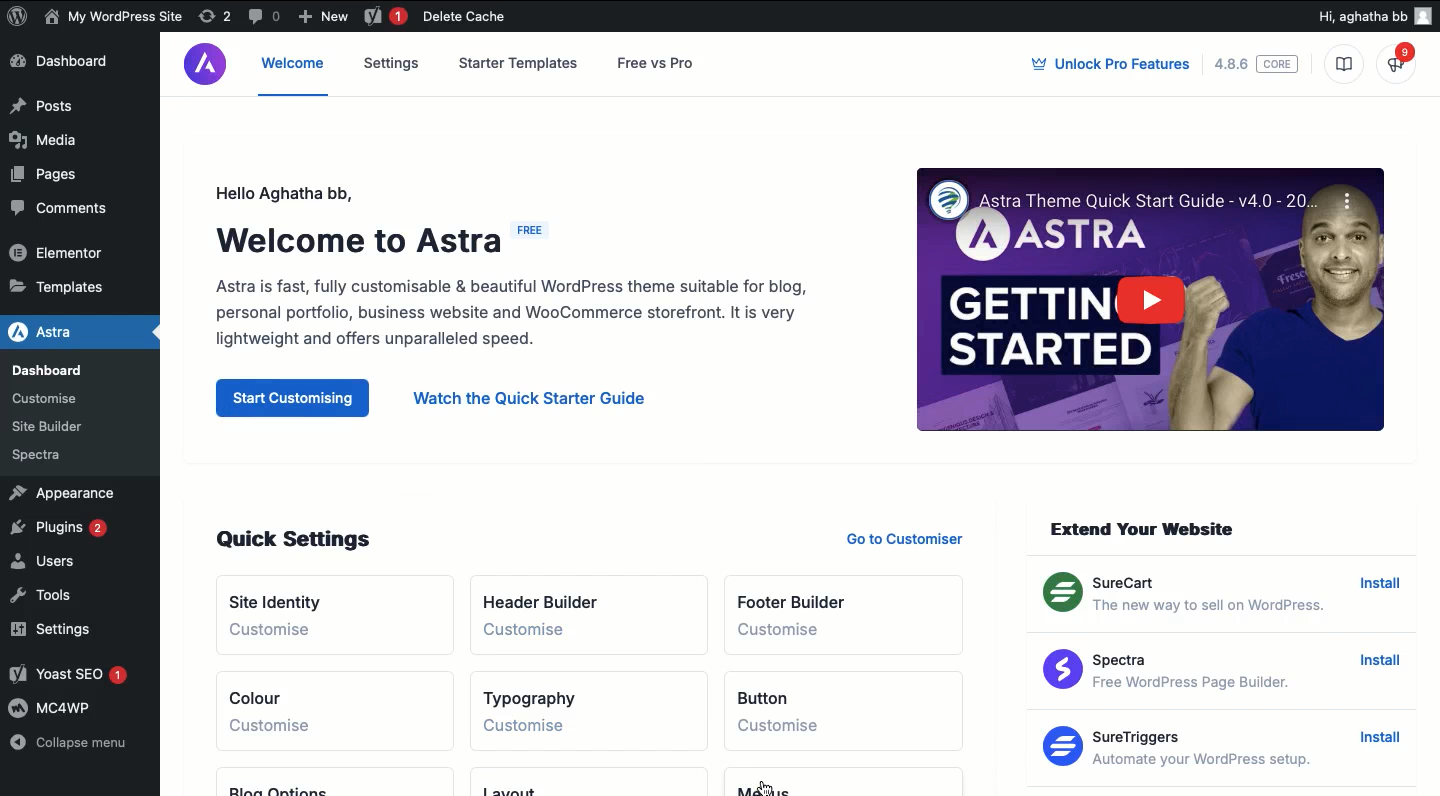 The width and height of the screenshot is (1440, 796). What do you see at coordinates (1381, 591) in the screenshot?
I see `Install` at bounding box center [1381, 591].